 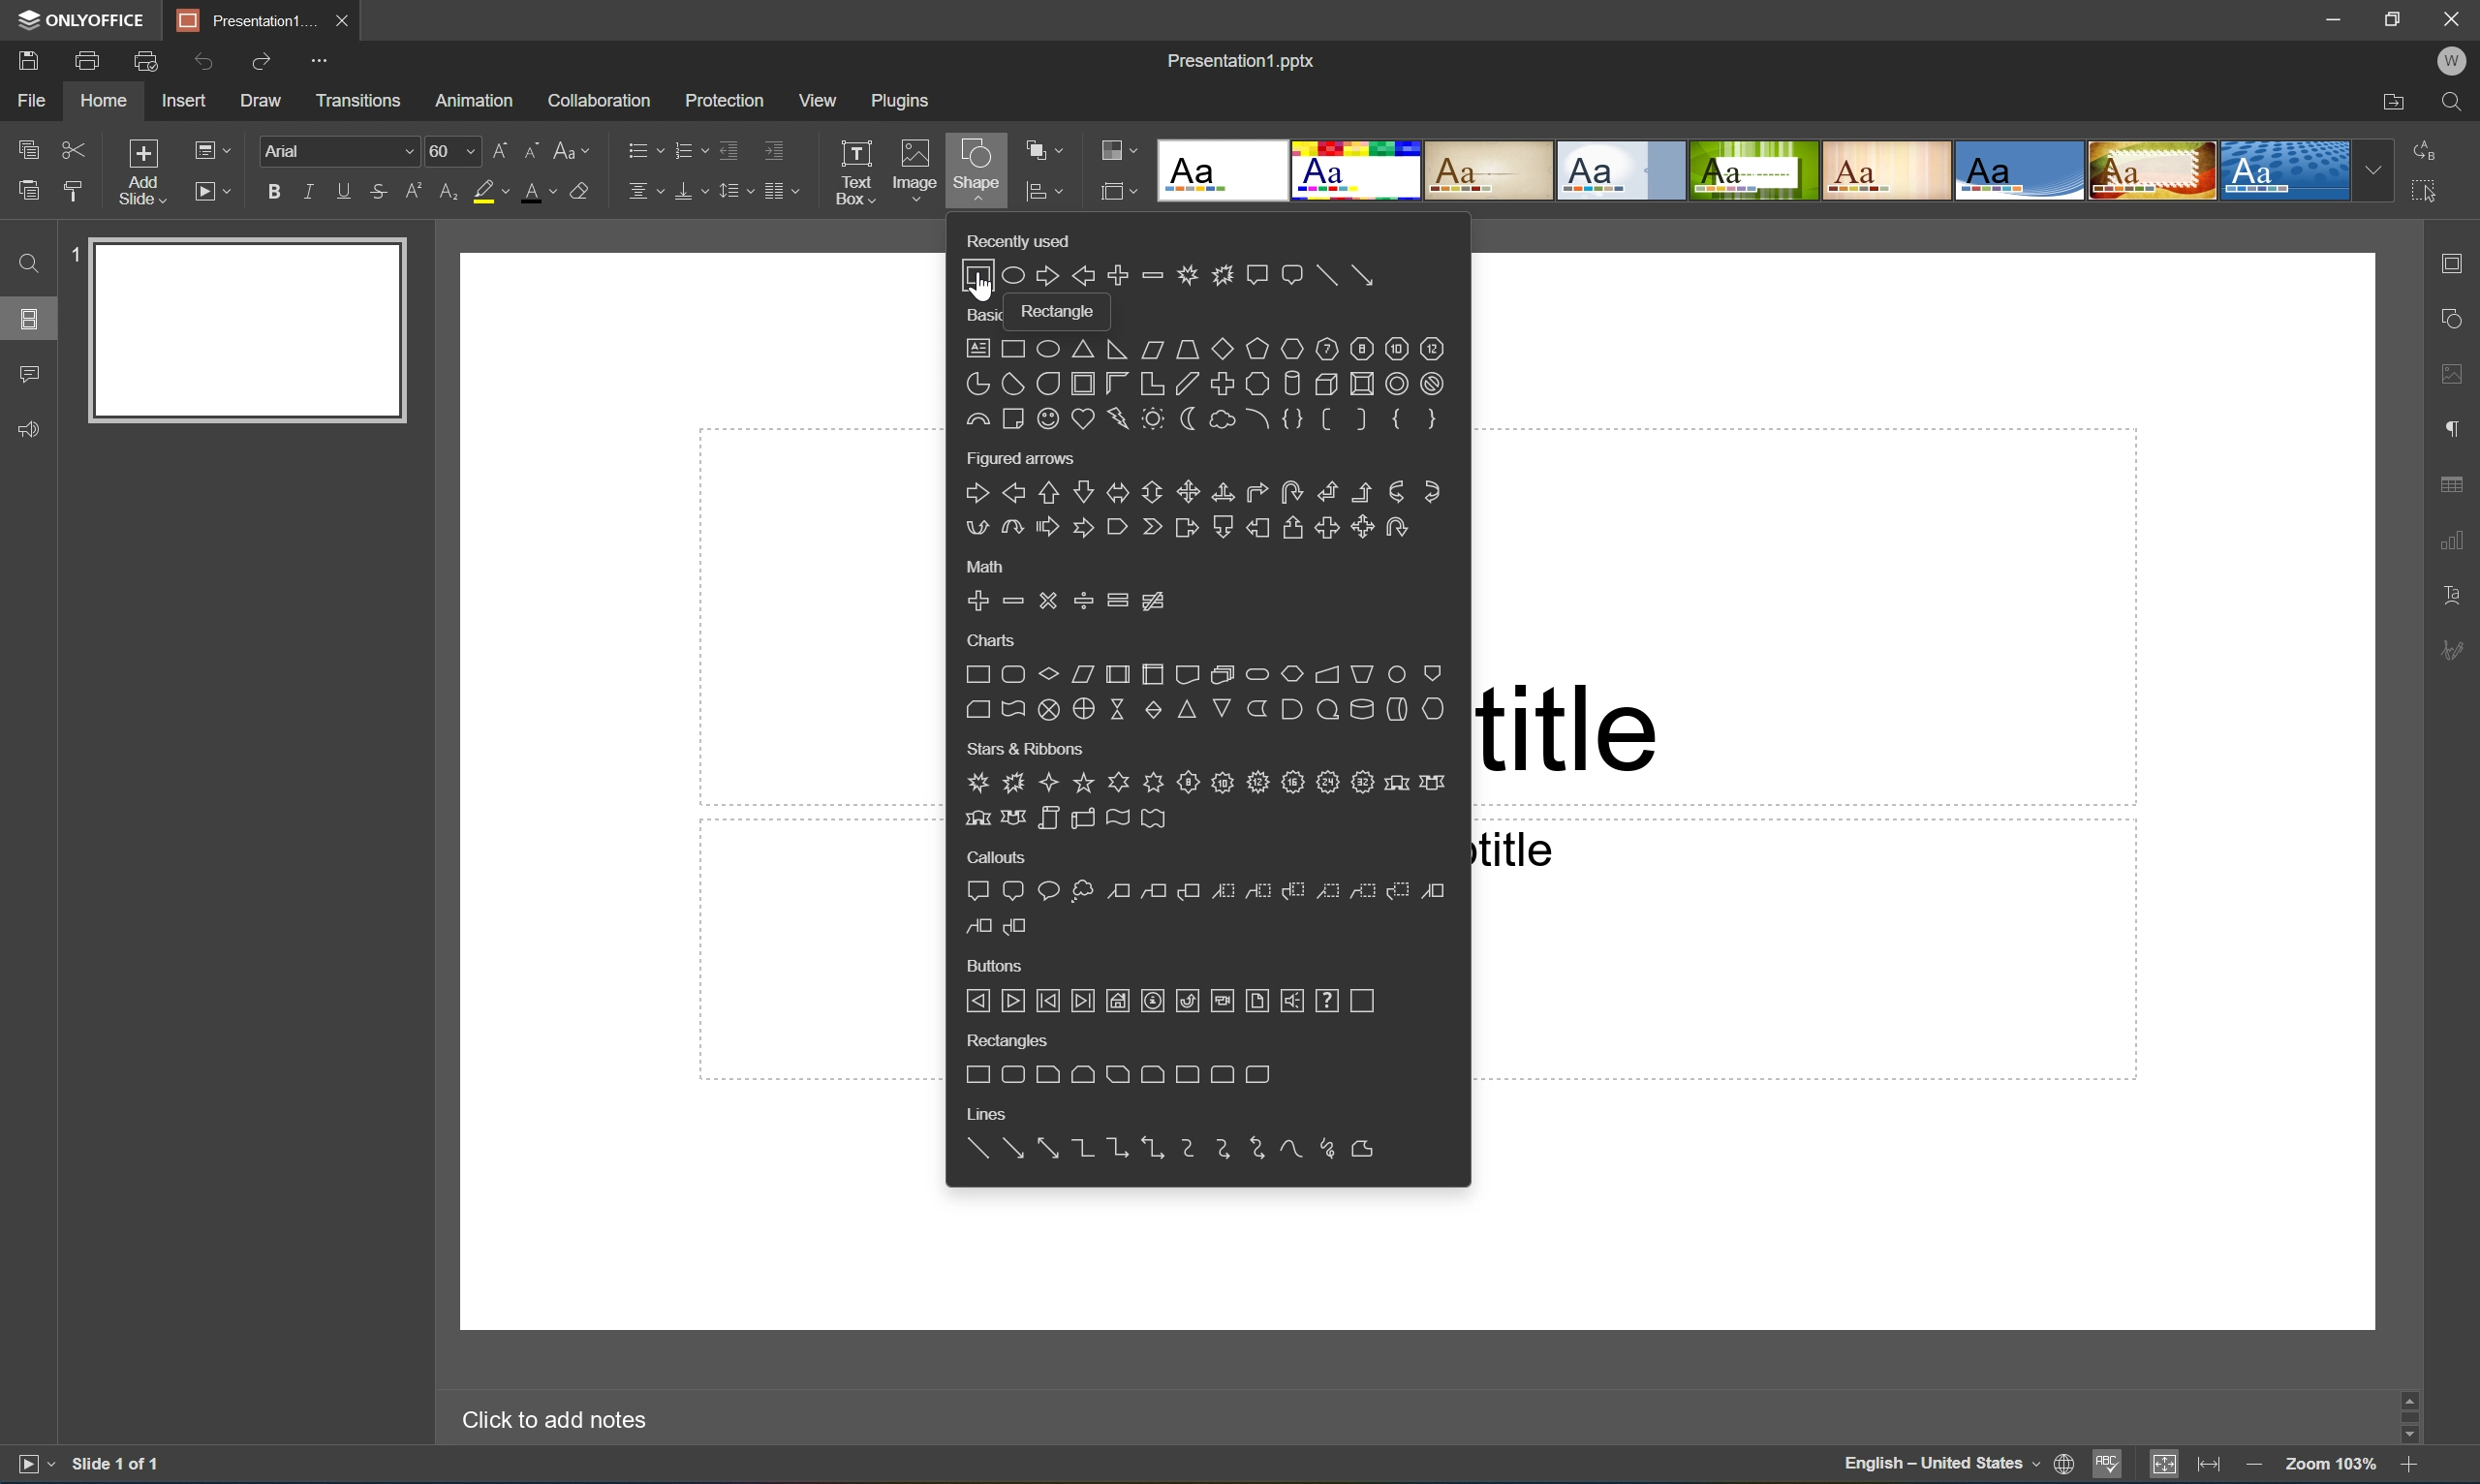 What do you see at coordinates (411, 190) in the screenshot?
I see `Superscript` at bounding box center [411, 190].